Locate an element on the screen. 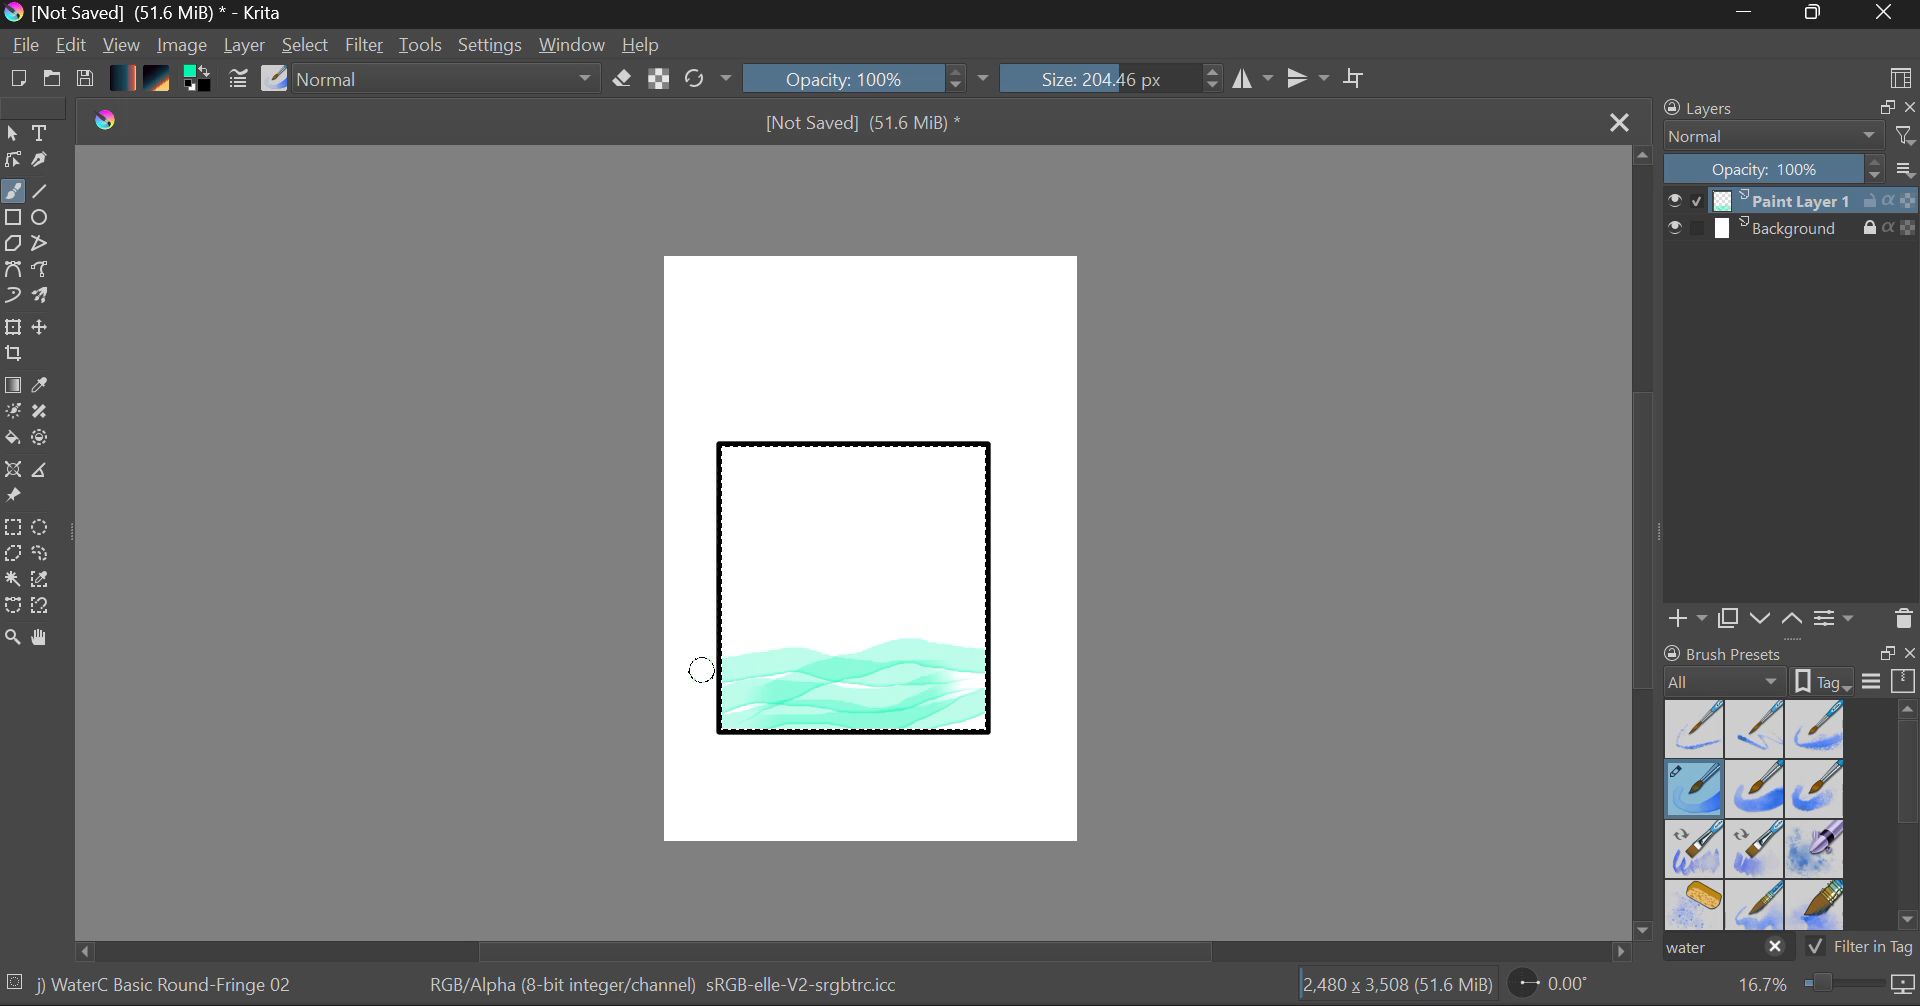 This screenshot has height=1006, width=1920. Water C - Grain is located at coordinates (1756, 790).